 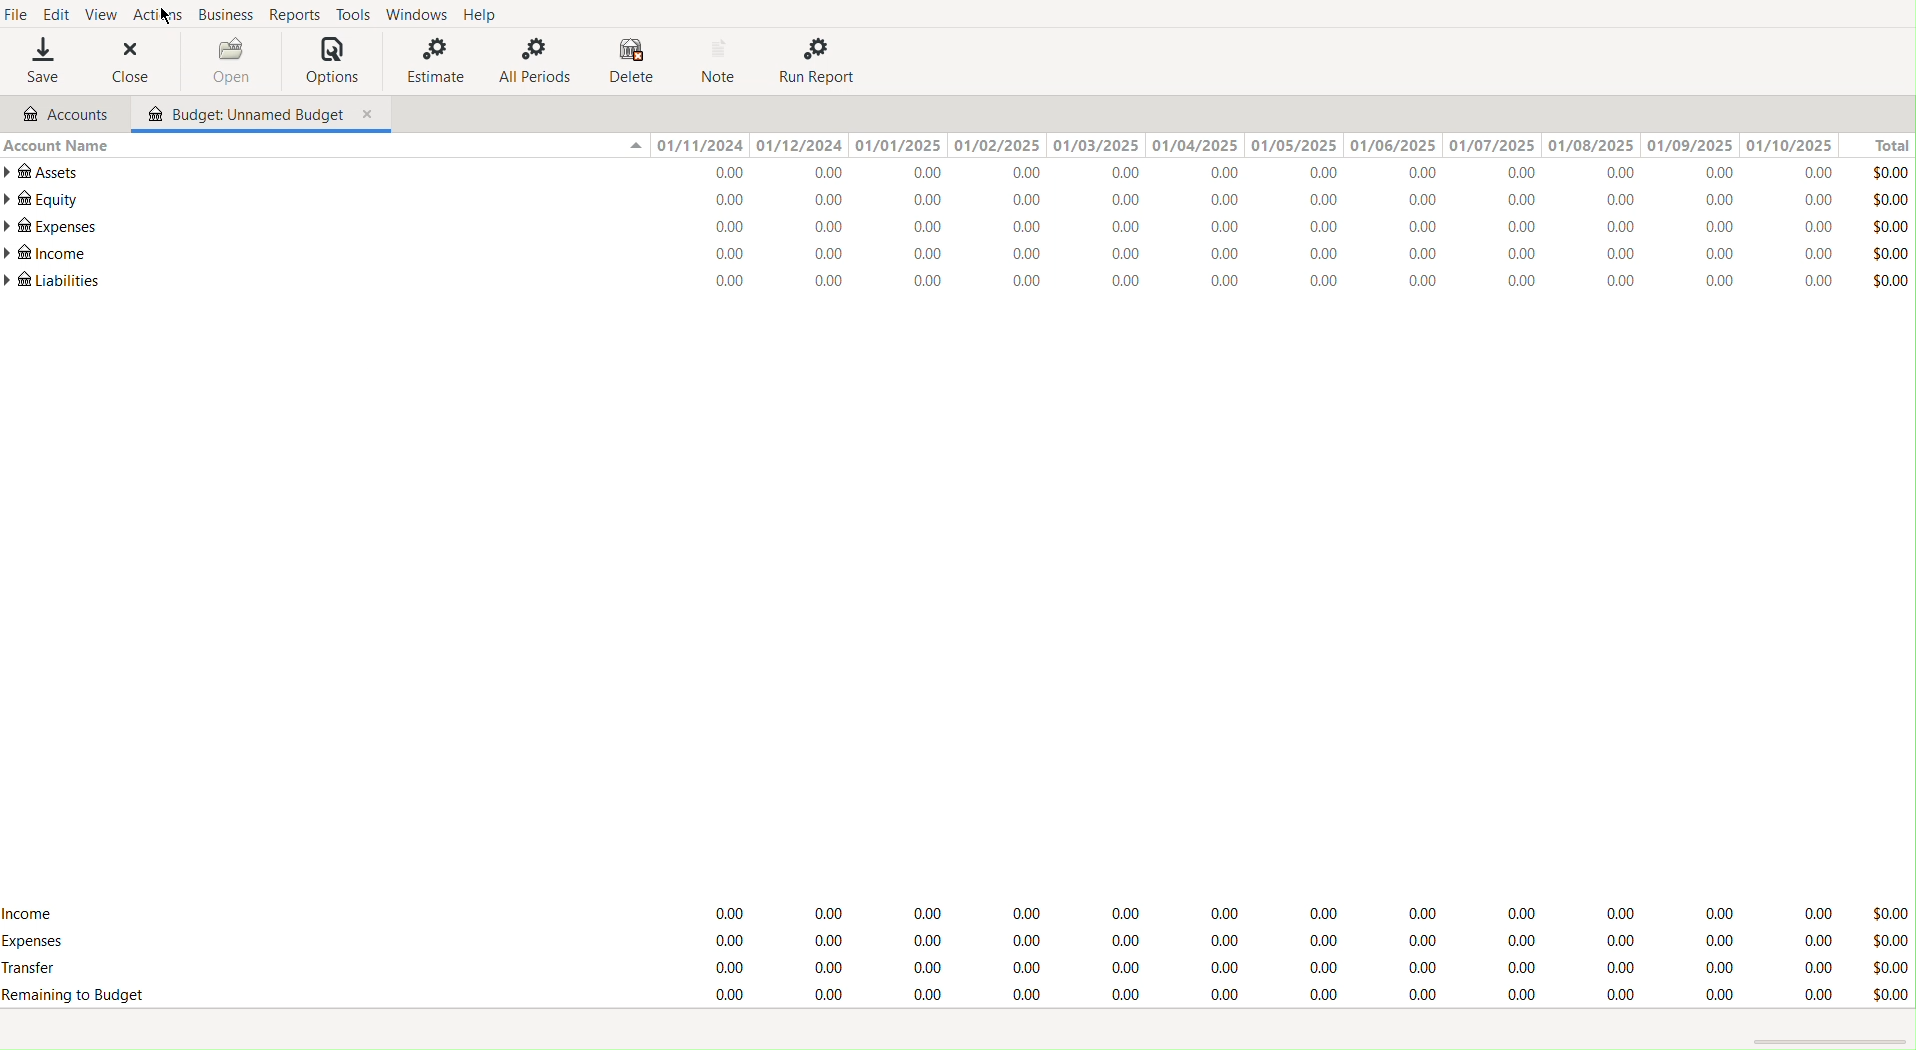 What do you see at coordinates (1271, 174) in the screenshot?
I see `Assets Values` at bounding box center [1271, 174].